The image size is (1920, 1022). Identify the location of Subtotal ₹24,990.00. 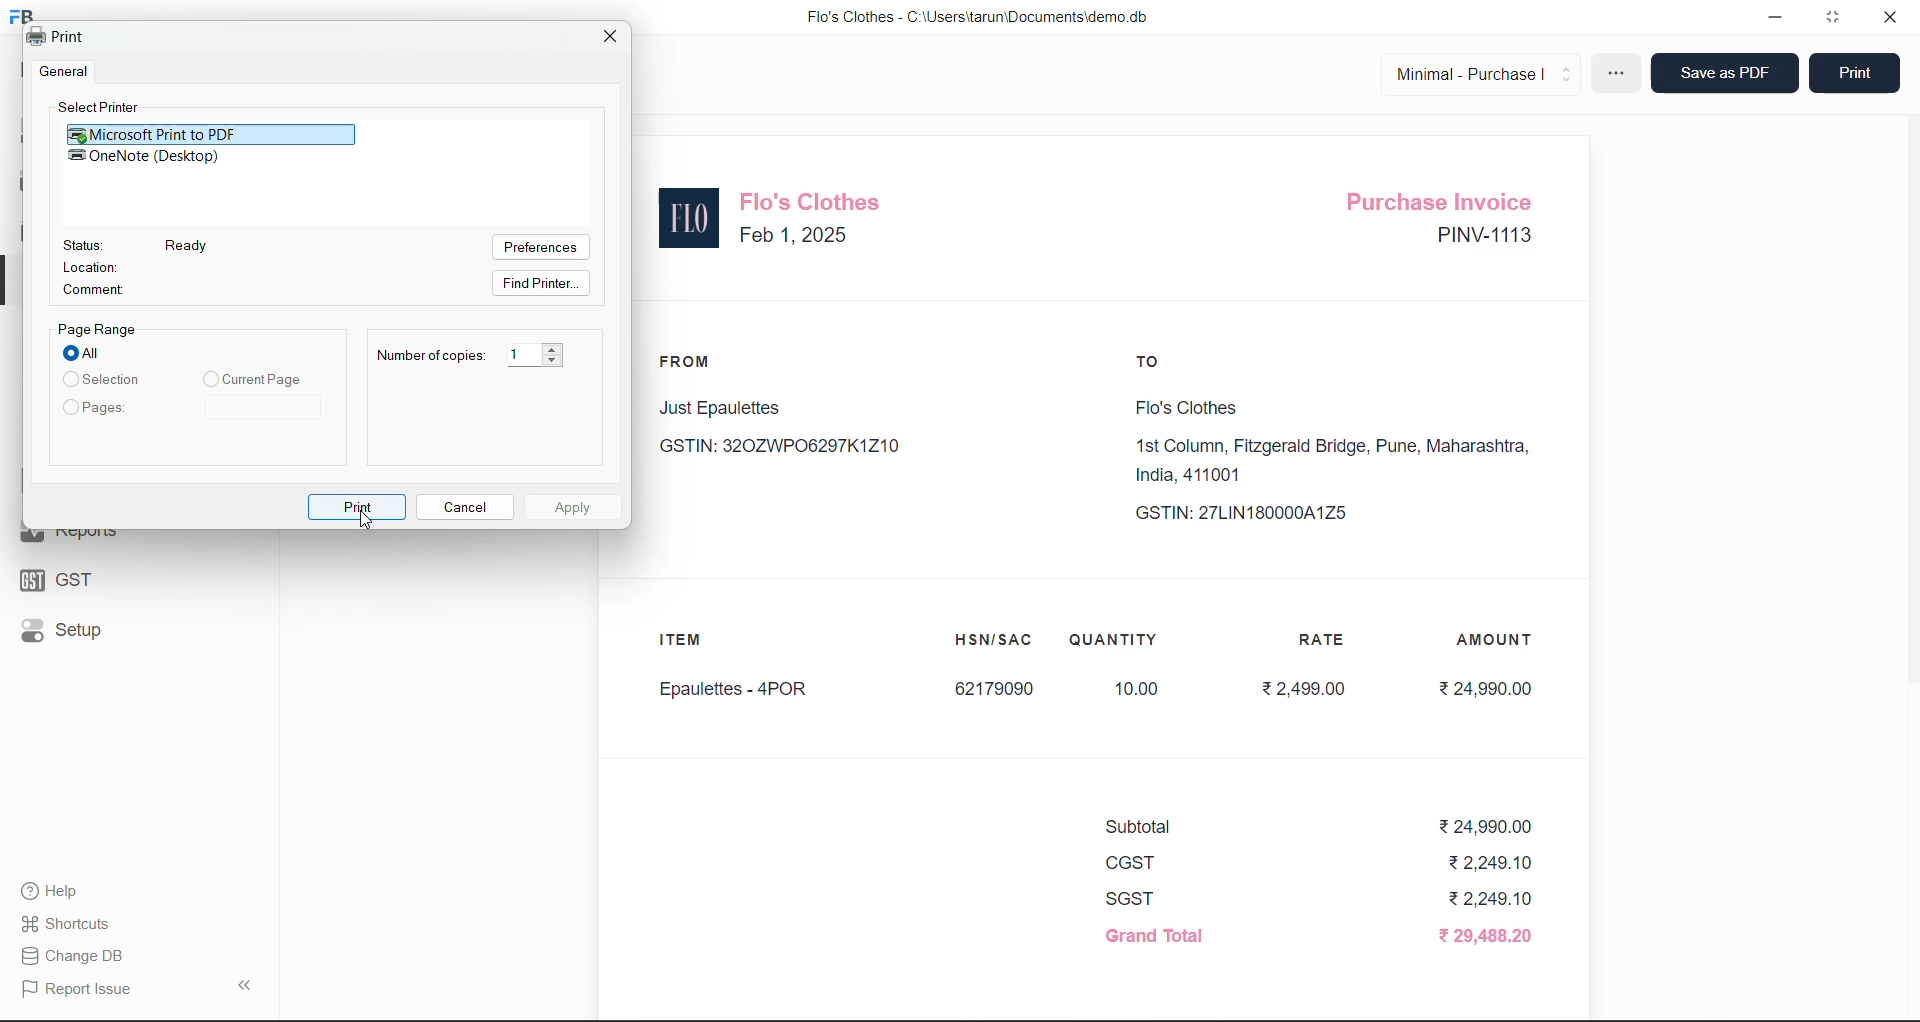
(1315, 829).